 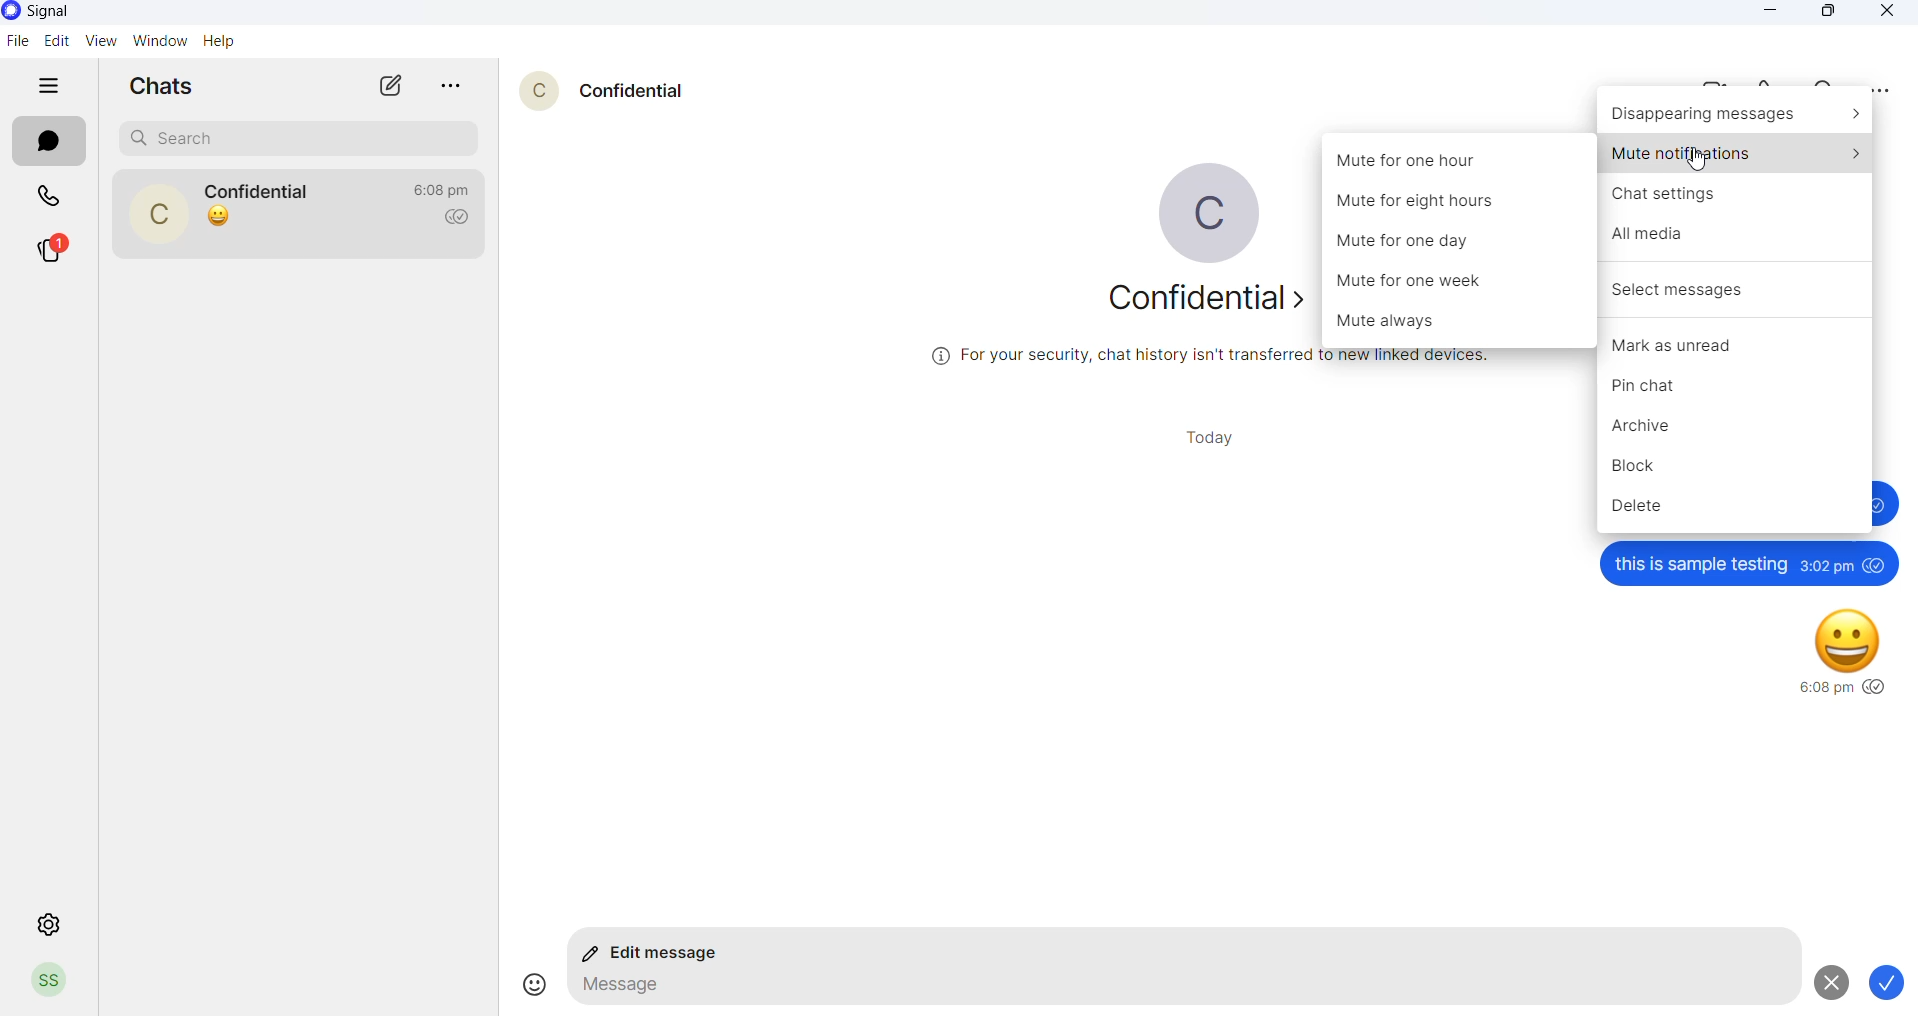 What do you see at coordinates (455, 86) in the screenshot?
I see `more options` at bounding box center [455, 86].